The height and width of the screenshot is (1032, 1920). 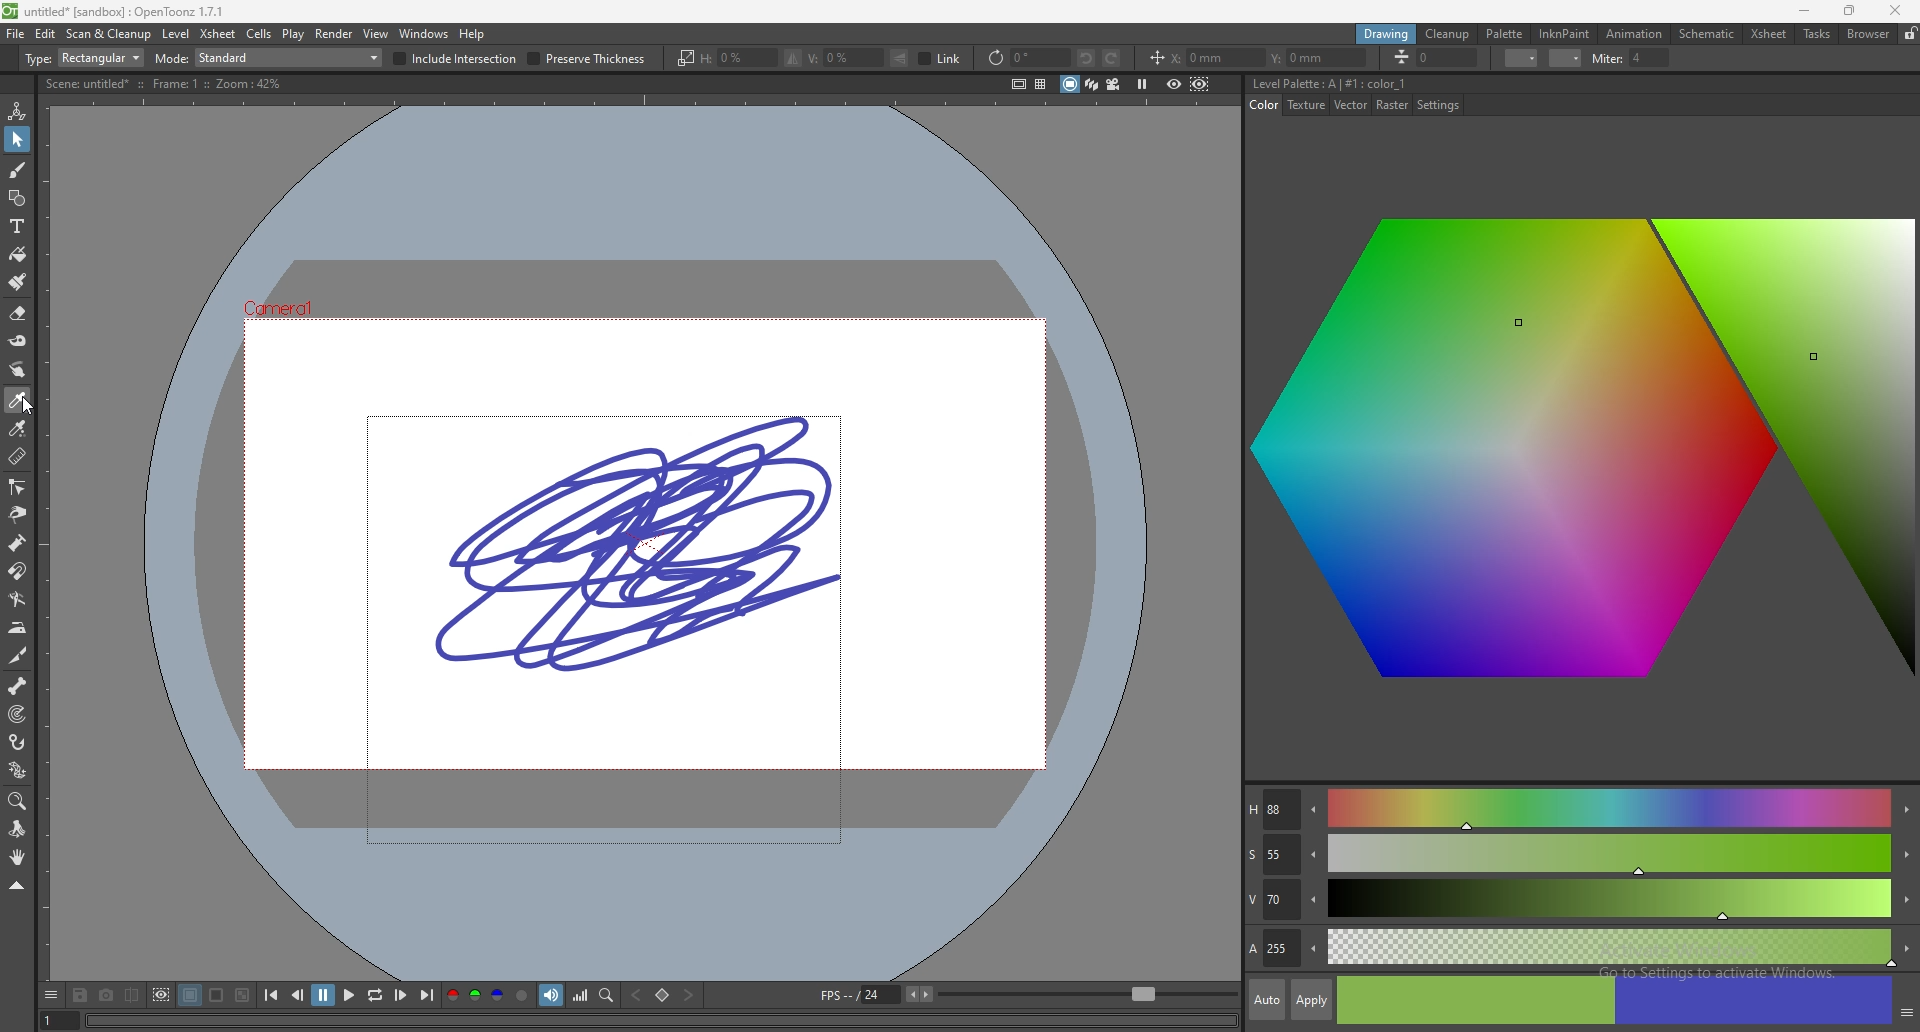 What do you see at coordinates (737, 58) in the screenshot?
I see `horizontal` at bounding box center [737, 58].